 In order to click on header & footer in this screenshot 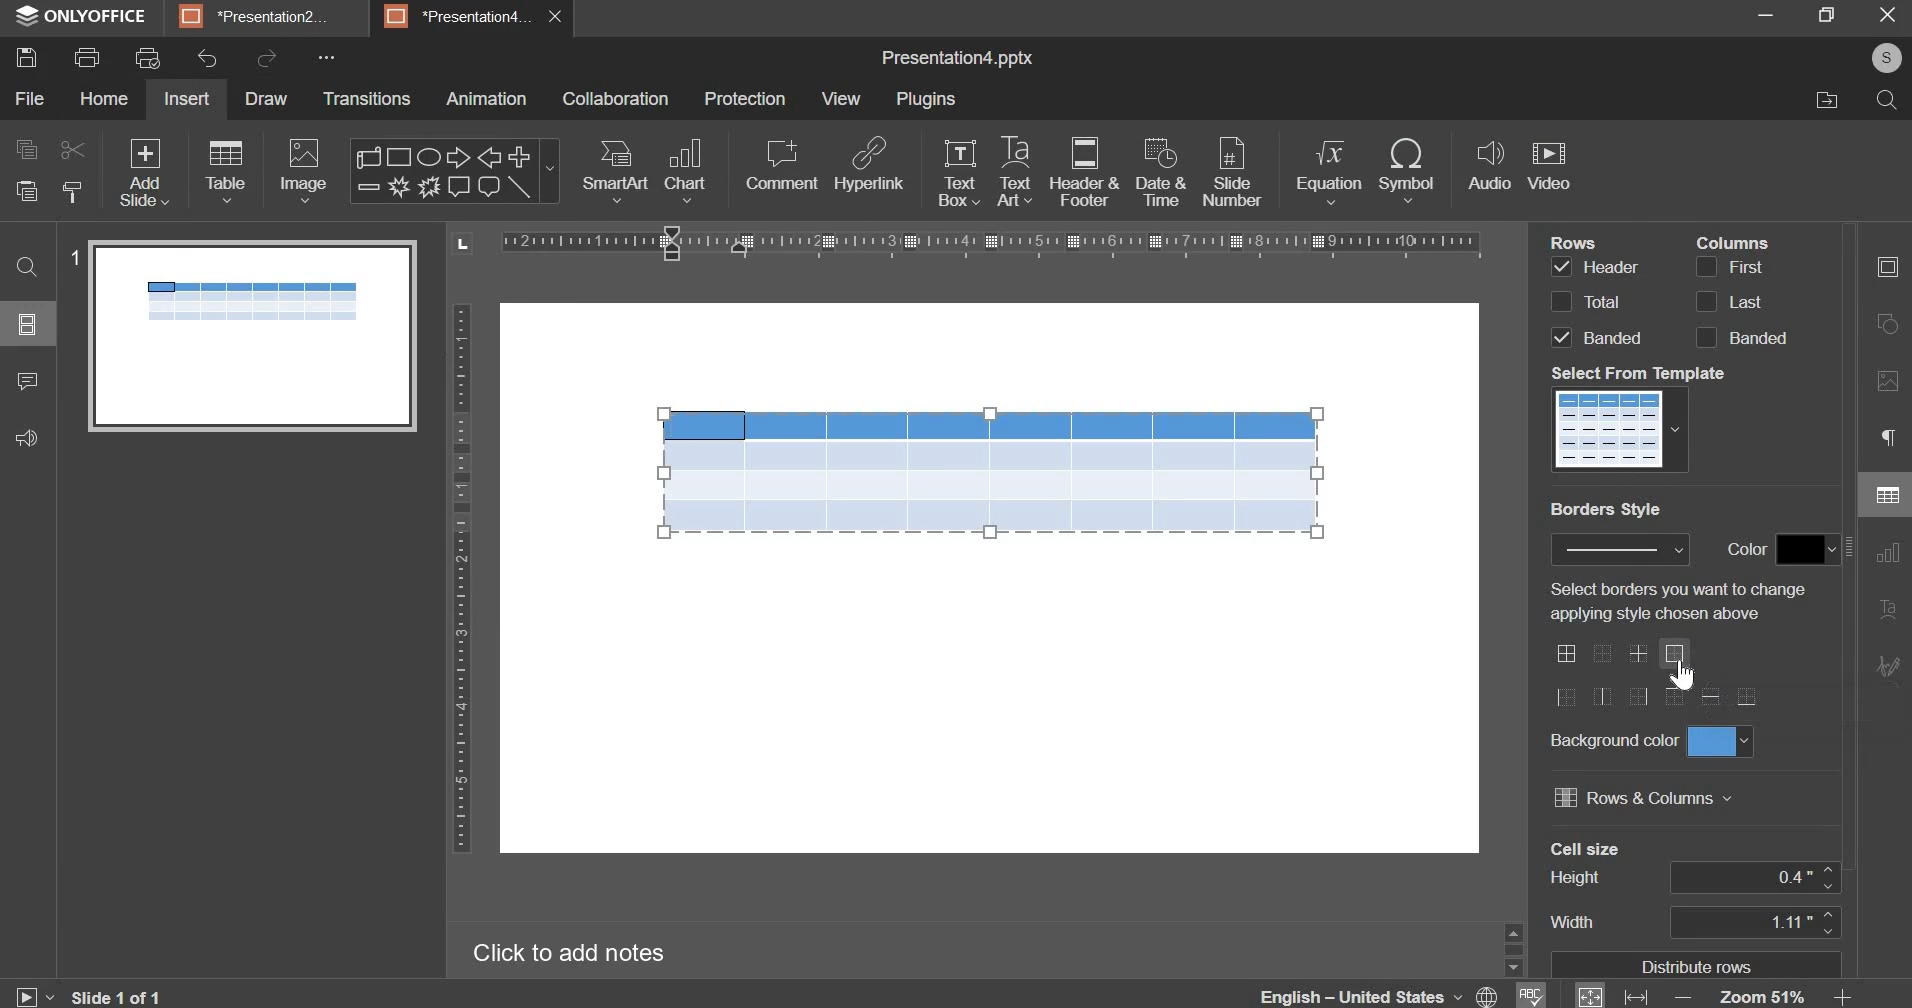, I will do `click(1084, 172)`.